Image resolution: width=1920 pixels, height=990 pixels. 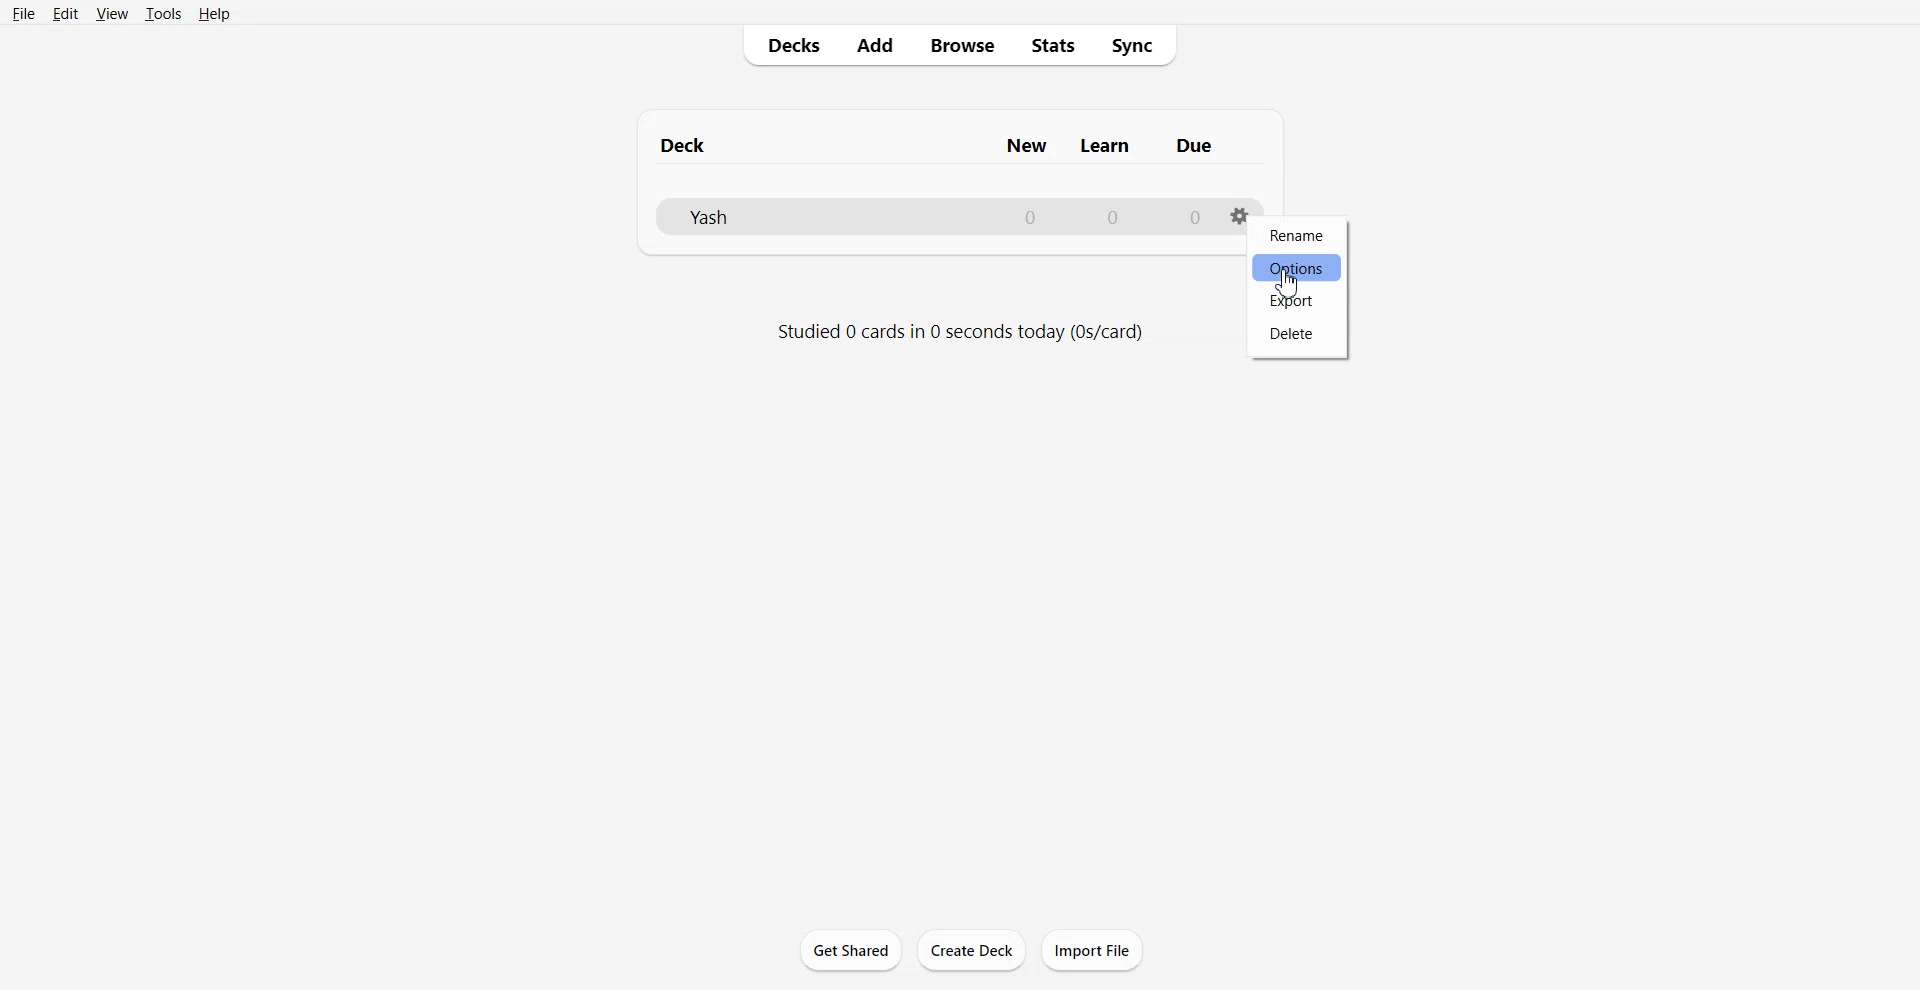 I want to click on Help, so click(x=212, y=14).